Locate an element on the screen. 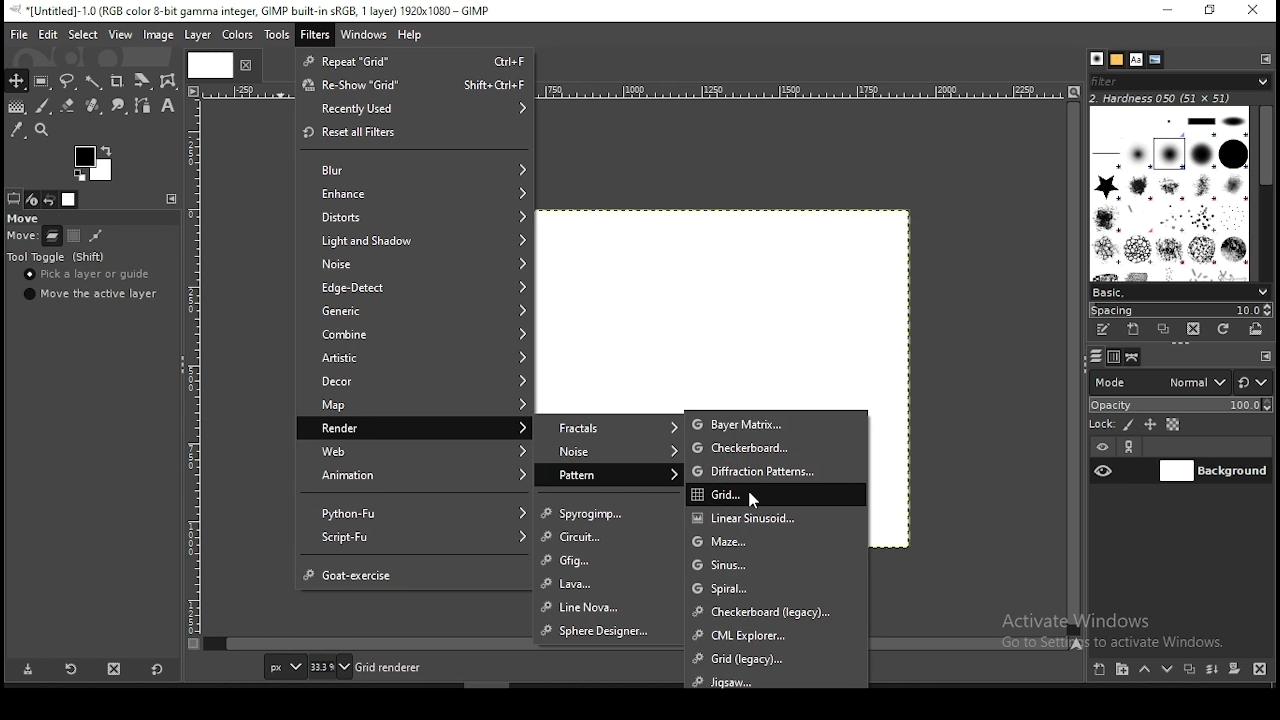 Image resolution: width=1280 pixels, height=720 pixels. restore is located at coordinates (1213, 10).